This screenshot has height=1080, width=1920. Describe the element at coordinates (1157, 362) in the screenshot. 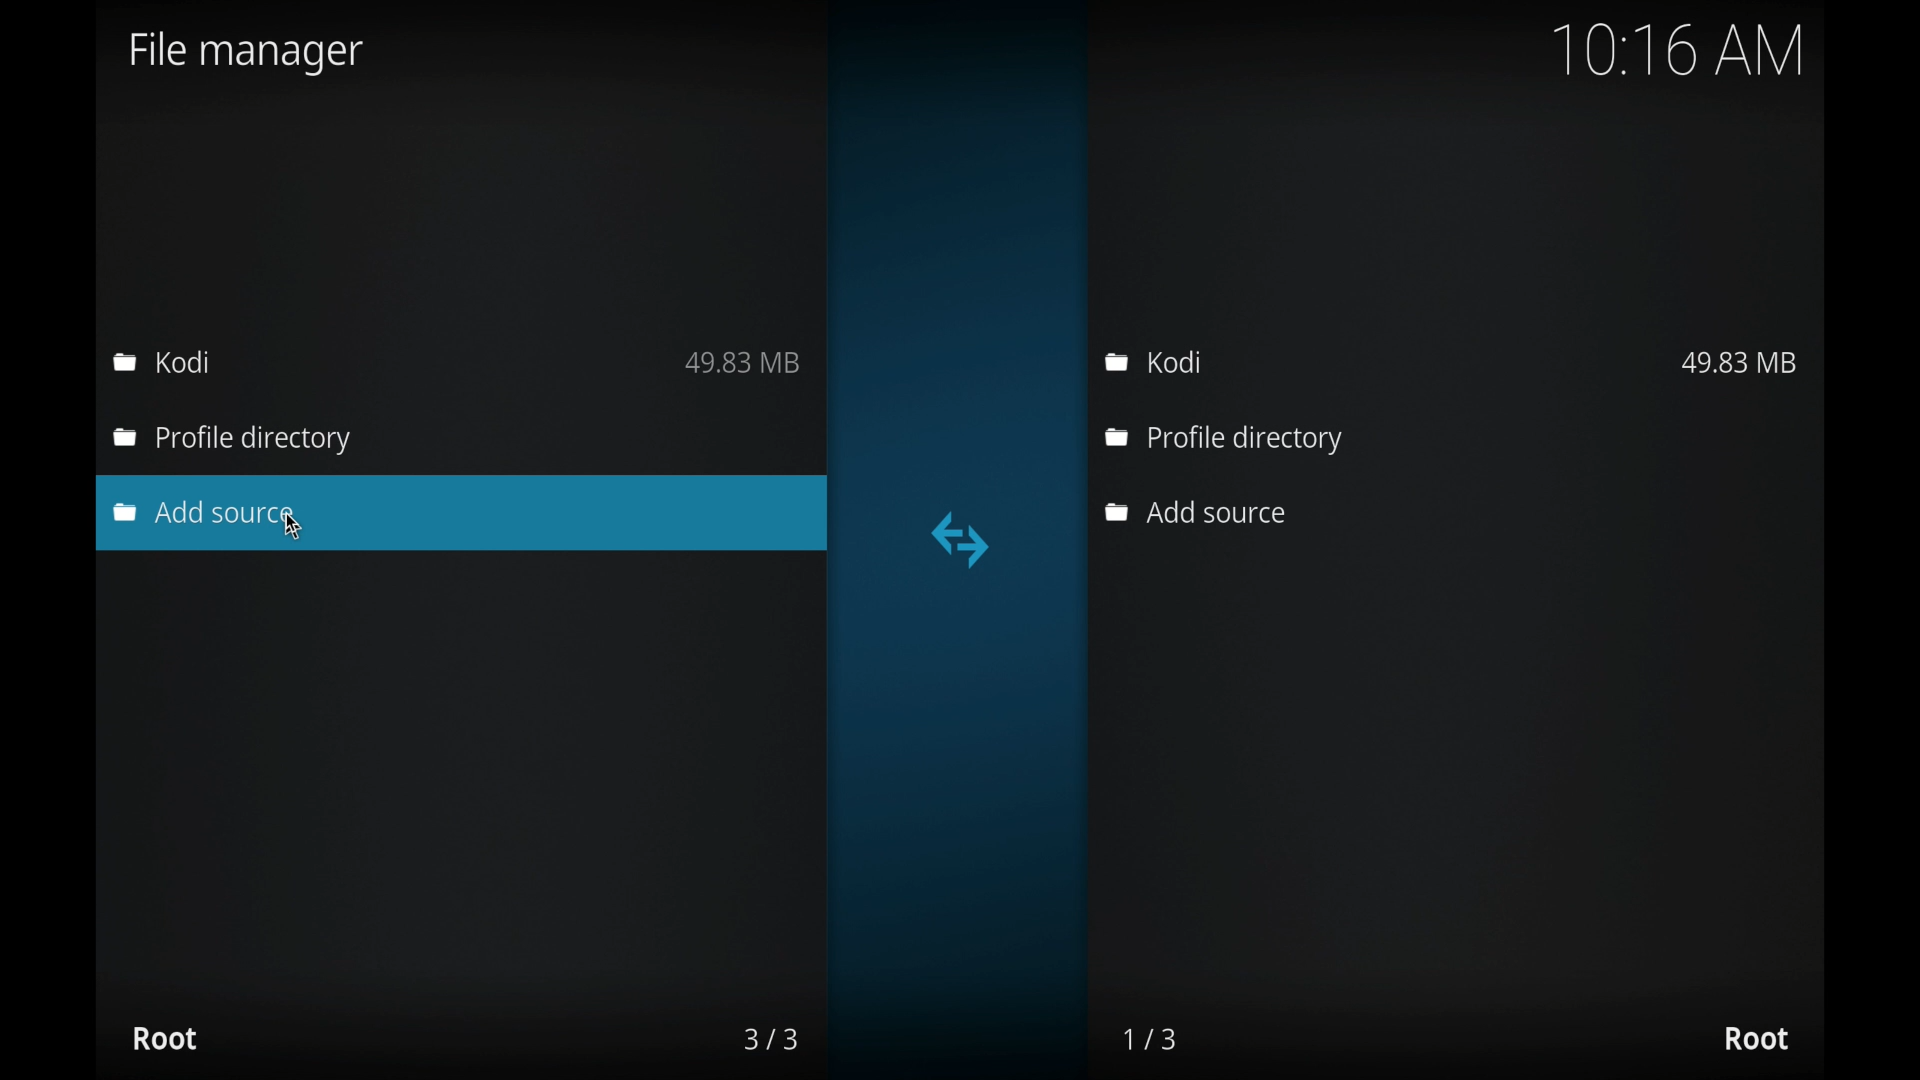

I see `kodi` at that location.